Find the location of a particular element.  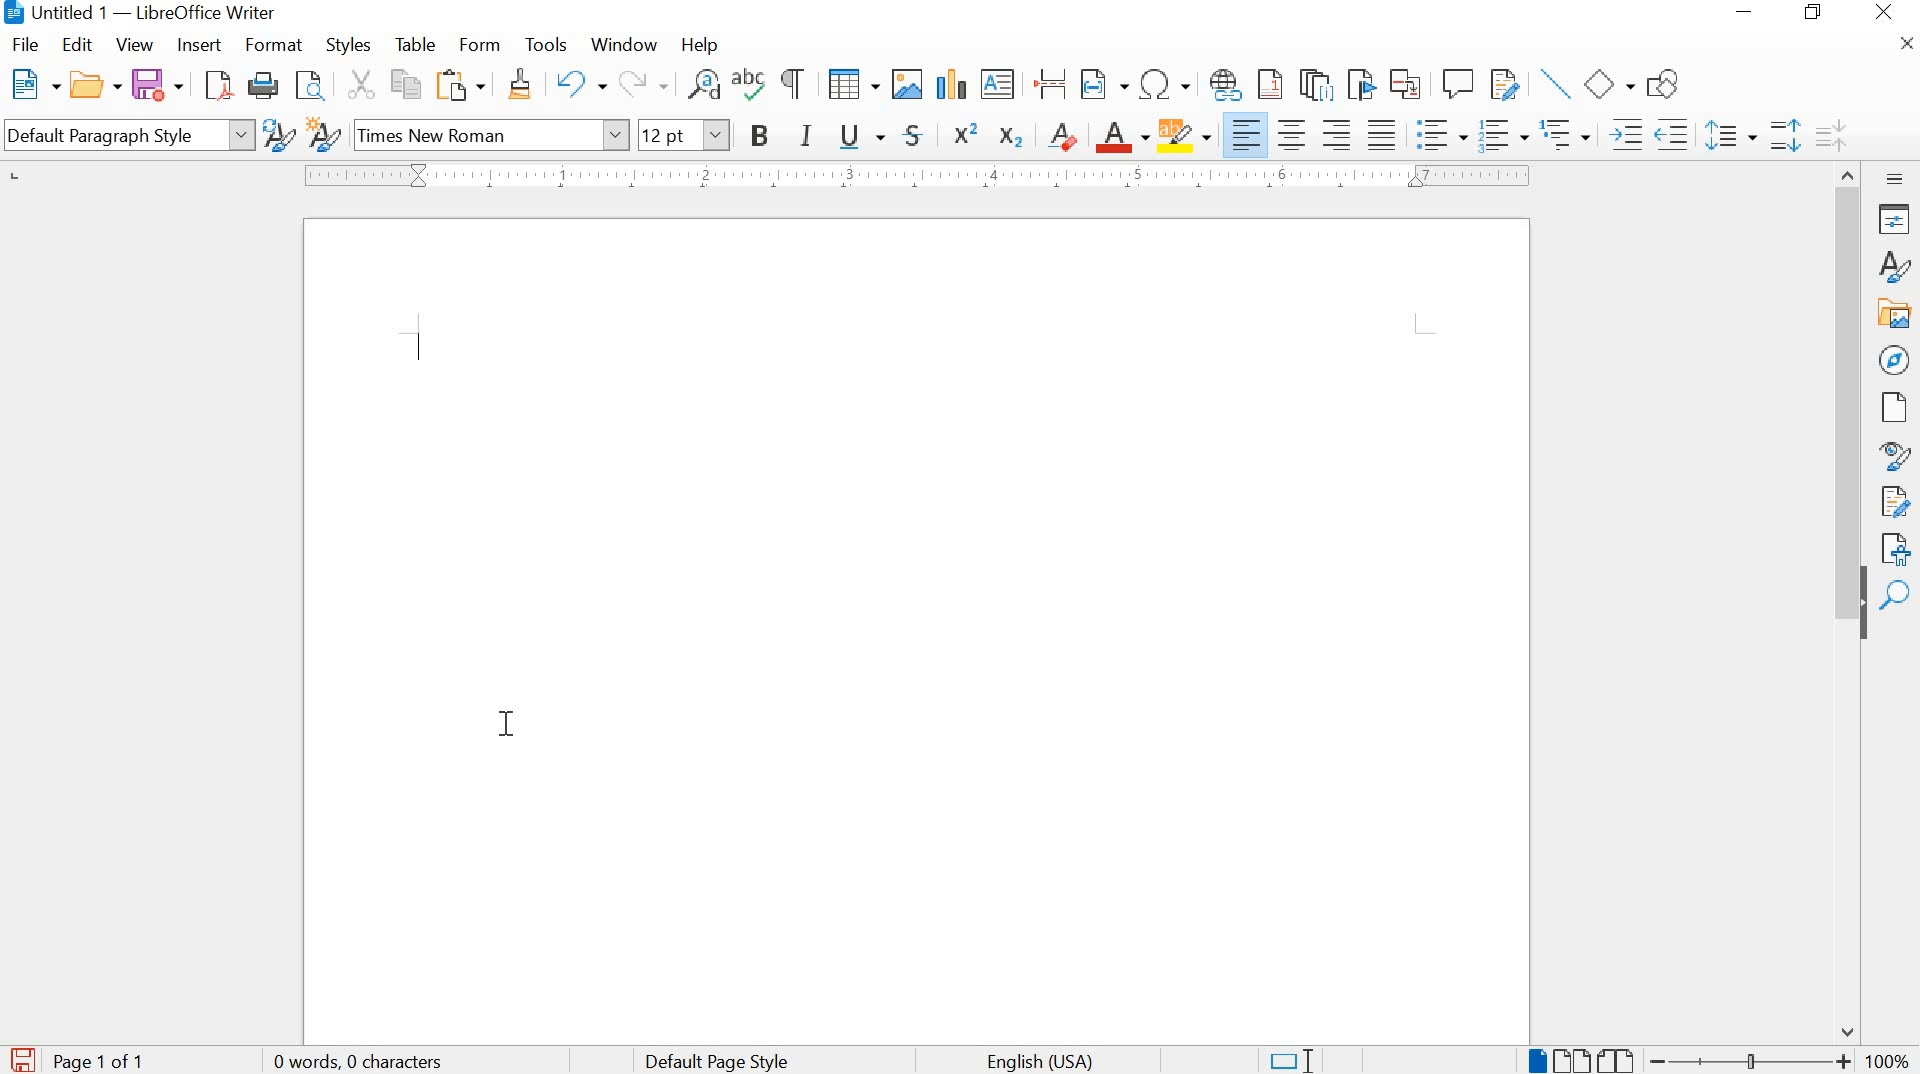

CHARACTER HIGHLIGHTING COLOR is located at coordinates (1186, 136).